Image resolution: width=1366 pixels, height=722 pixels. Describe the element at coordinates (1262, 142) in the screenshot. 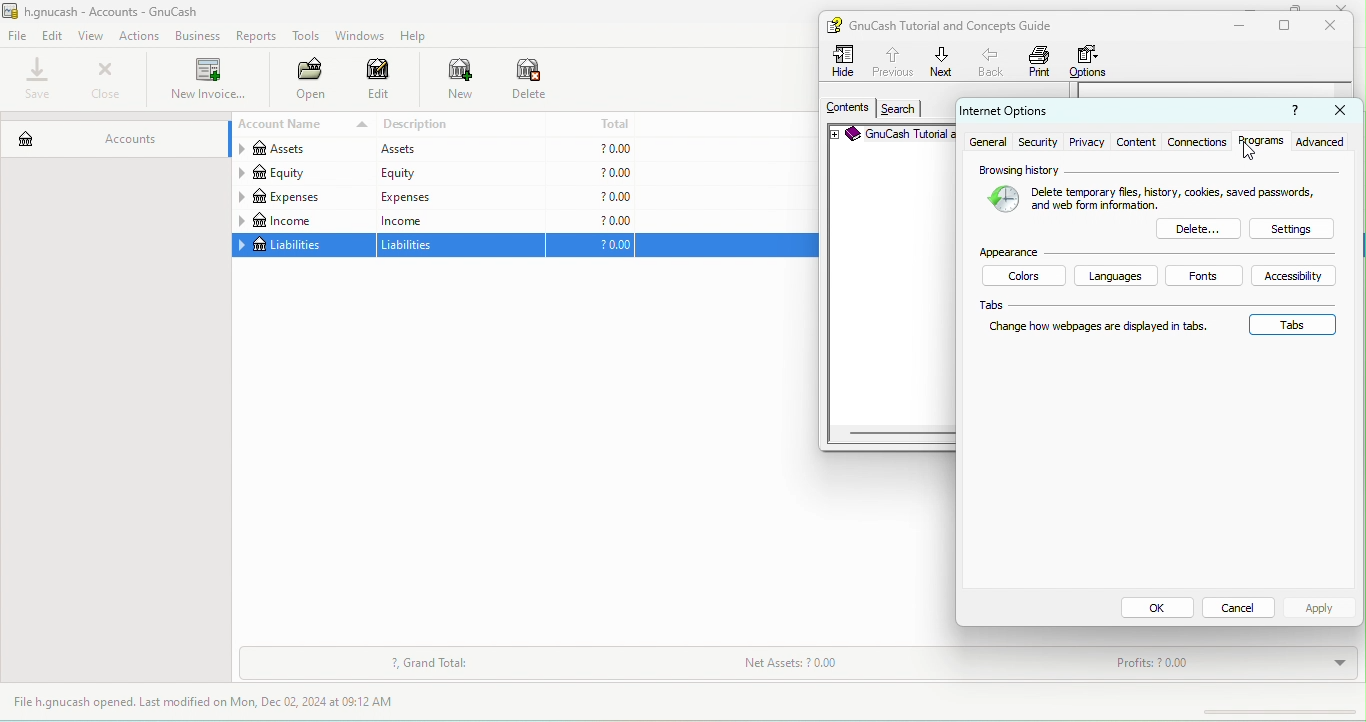

I see `programs` at that location.